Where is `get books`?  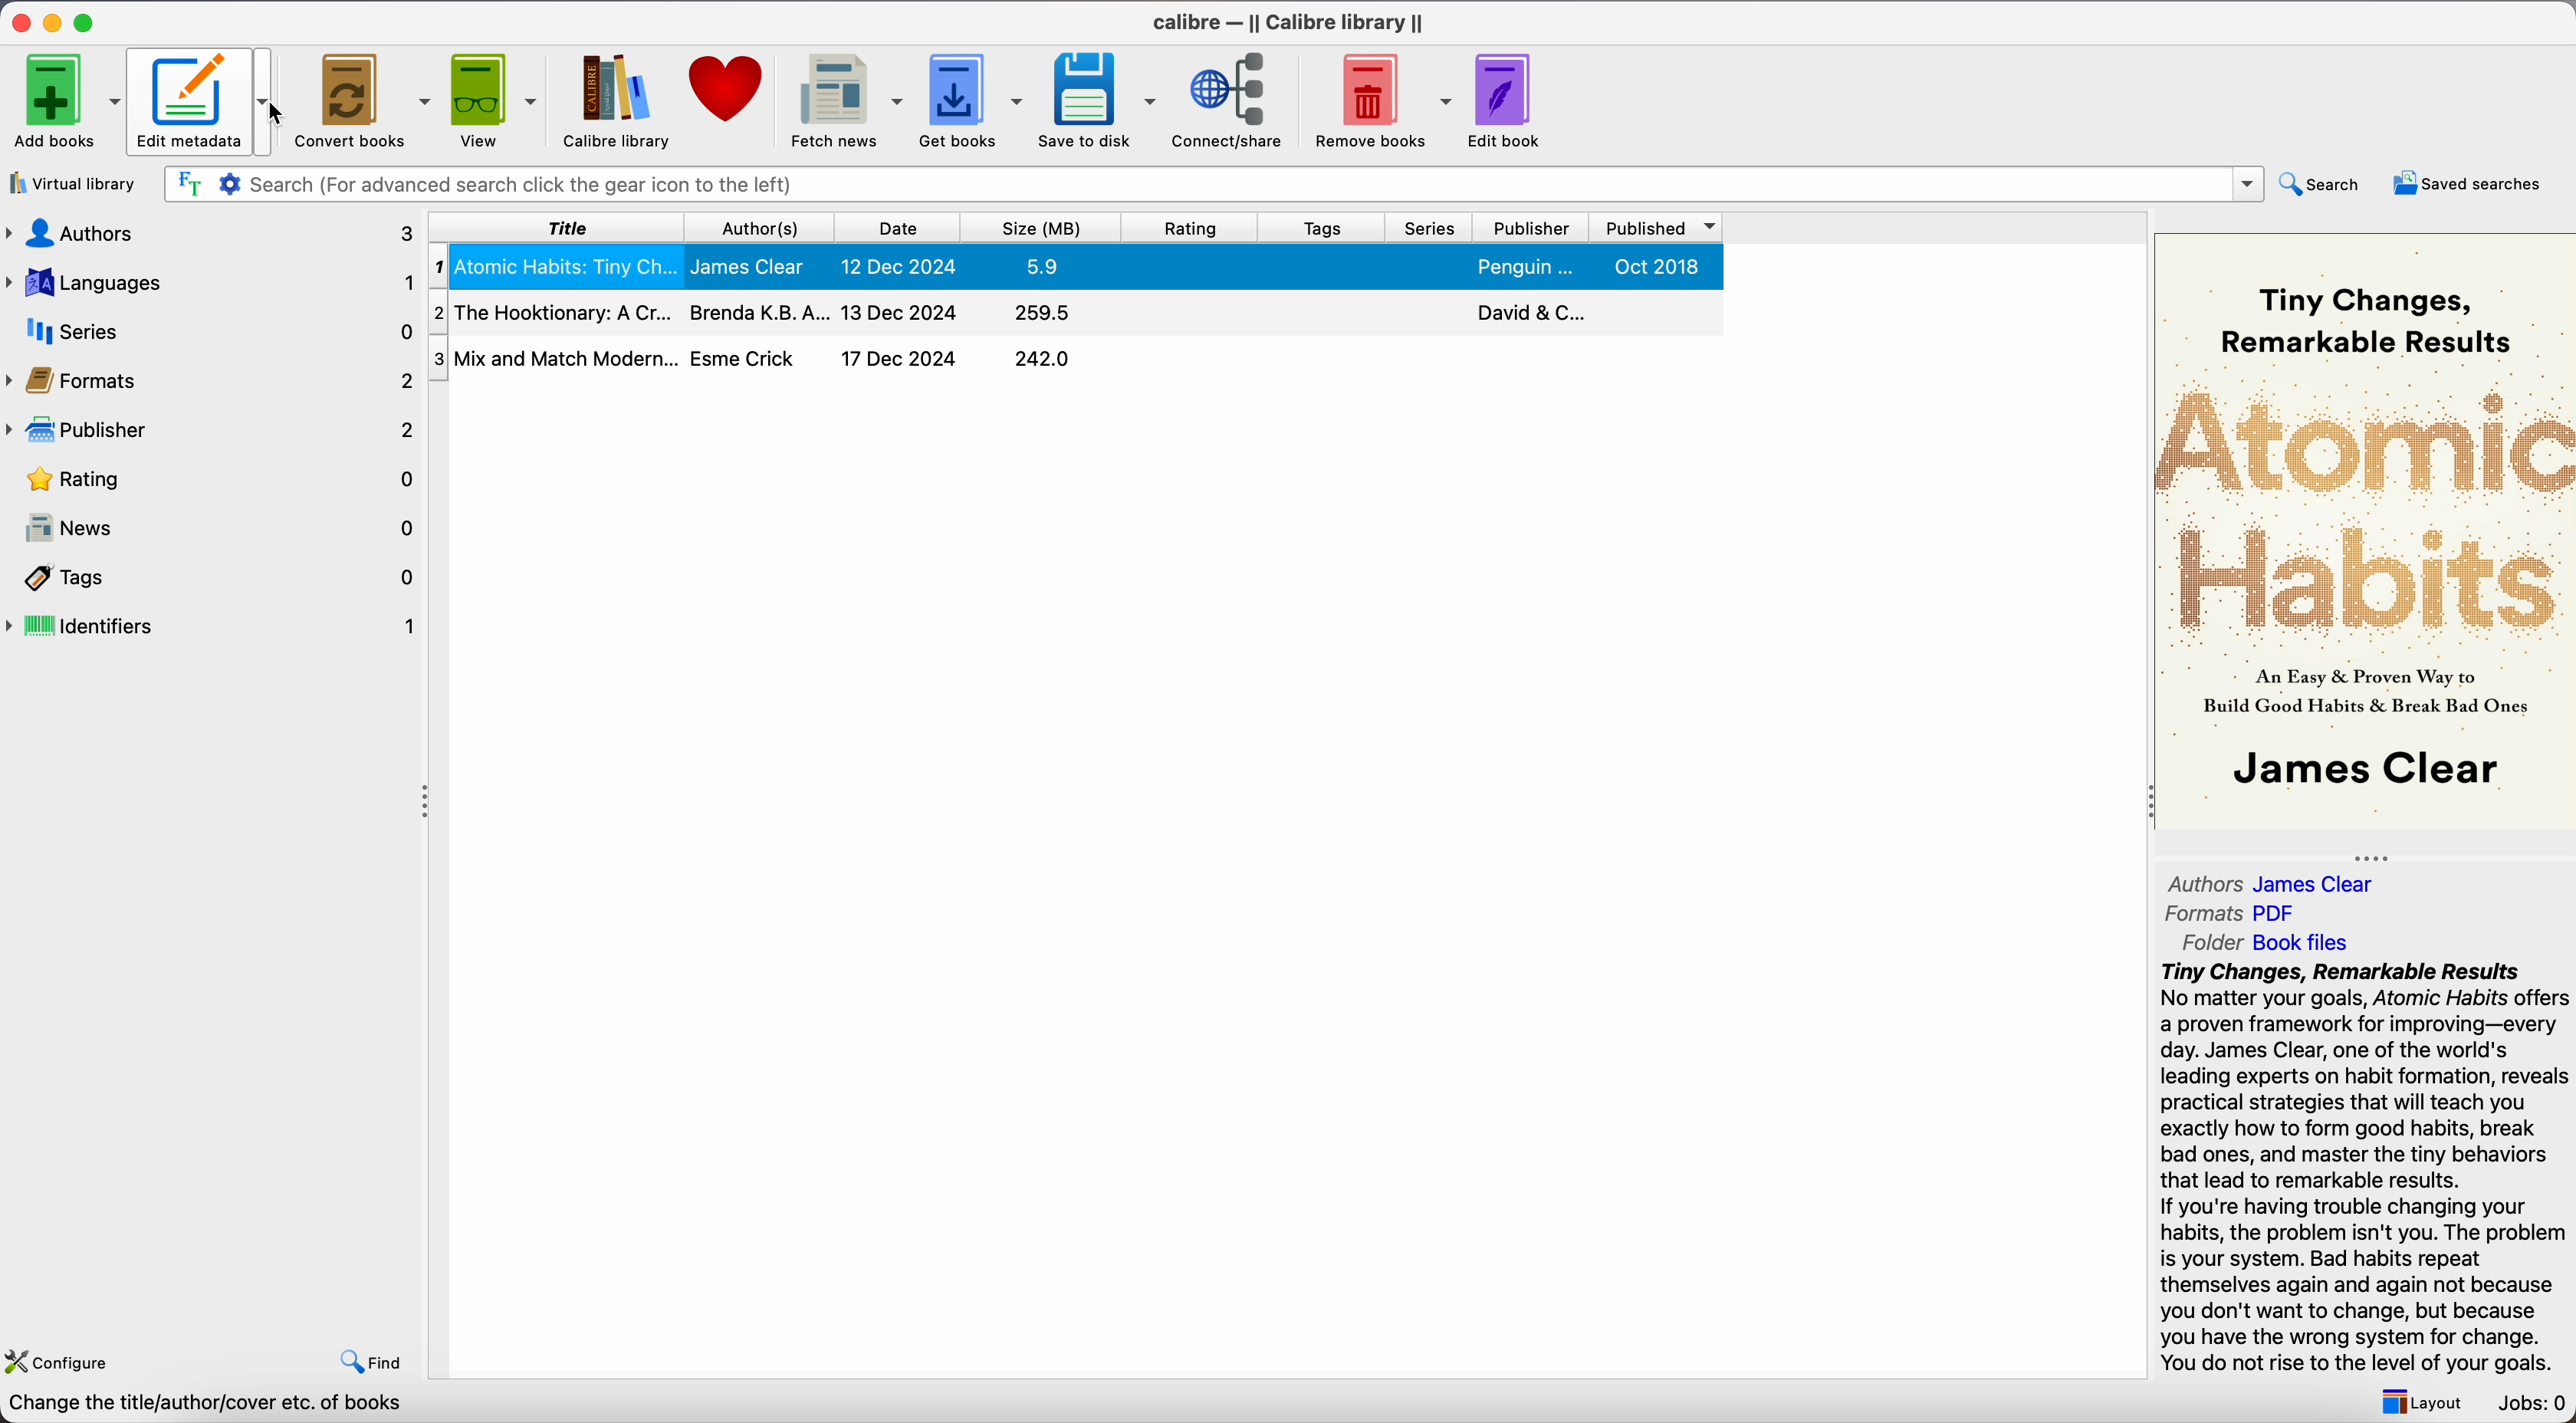 get books is located at coordinates (972, 101).